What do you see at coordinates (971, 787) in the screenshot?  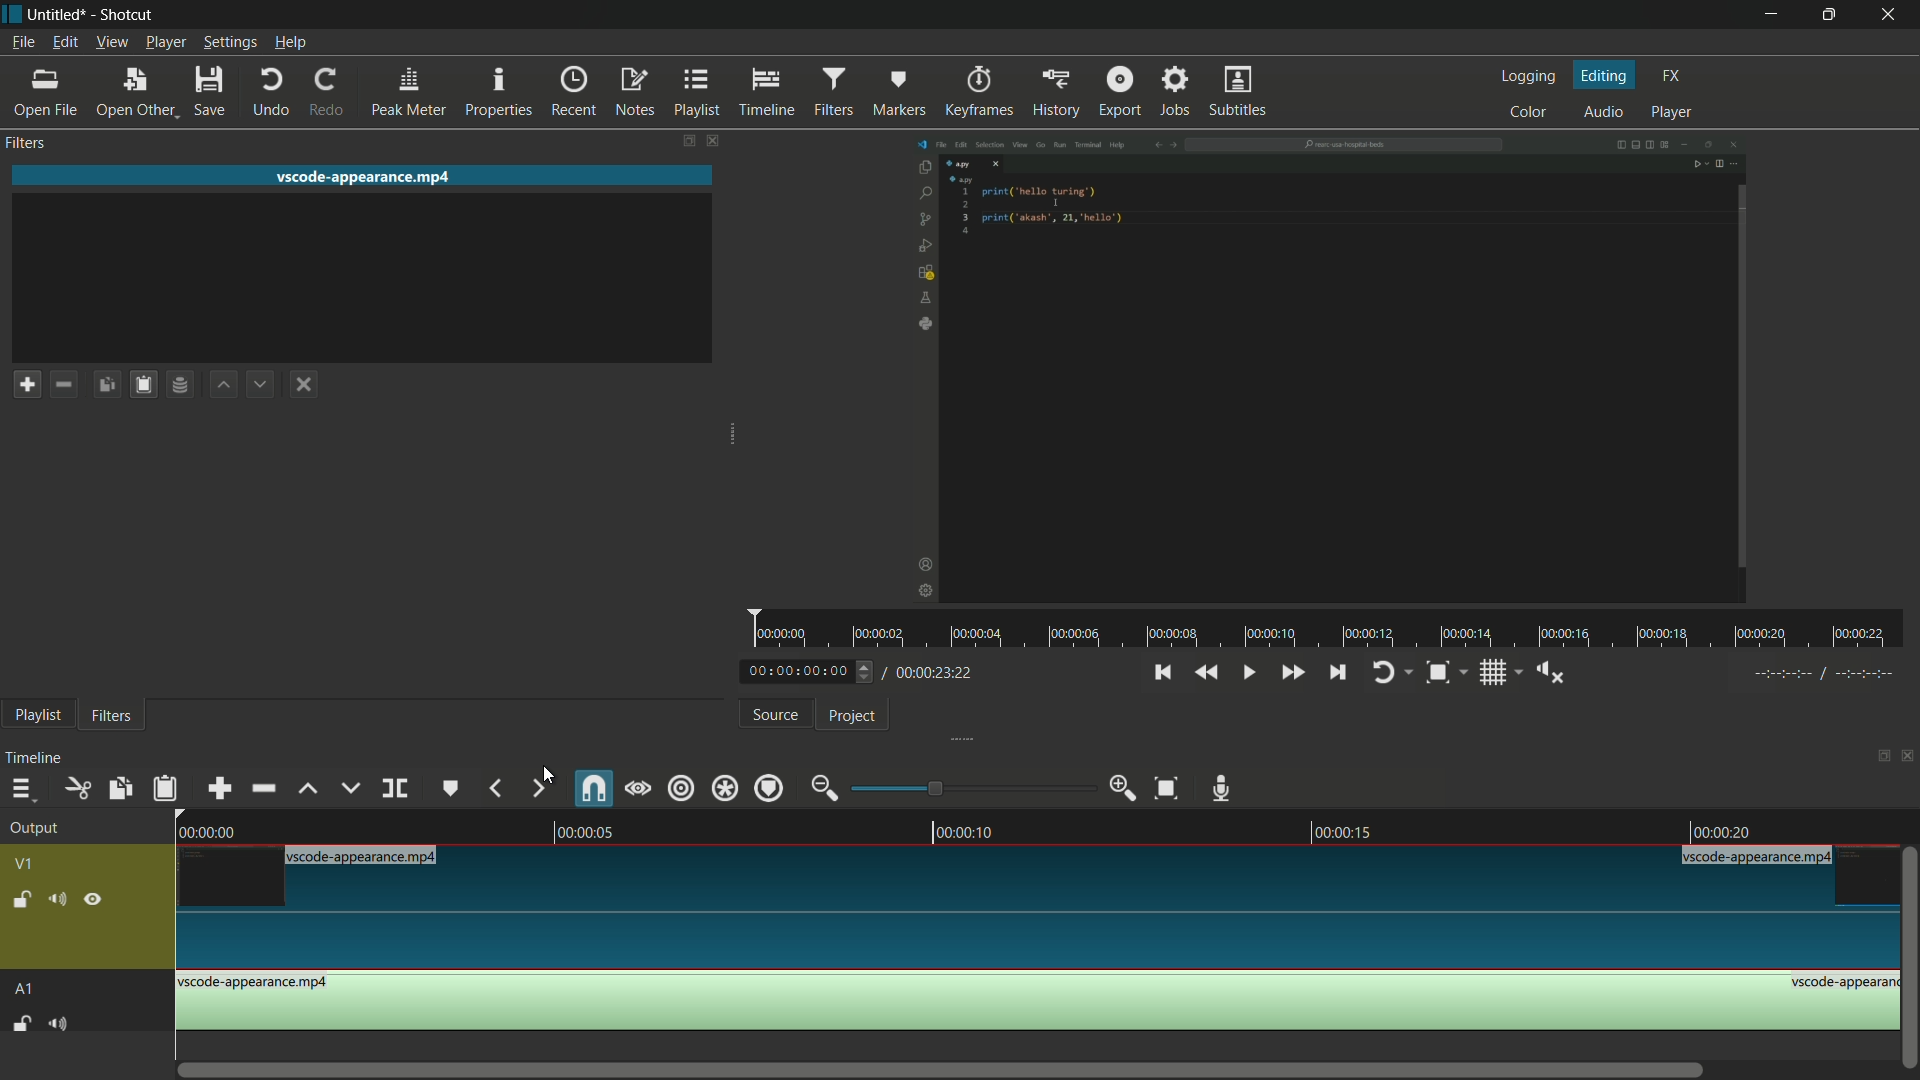 I see `adjustment bar` at bounding box center [971, 787].